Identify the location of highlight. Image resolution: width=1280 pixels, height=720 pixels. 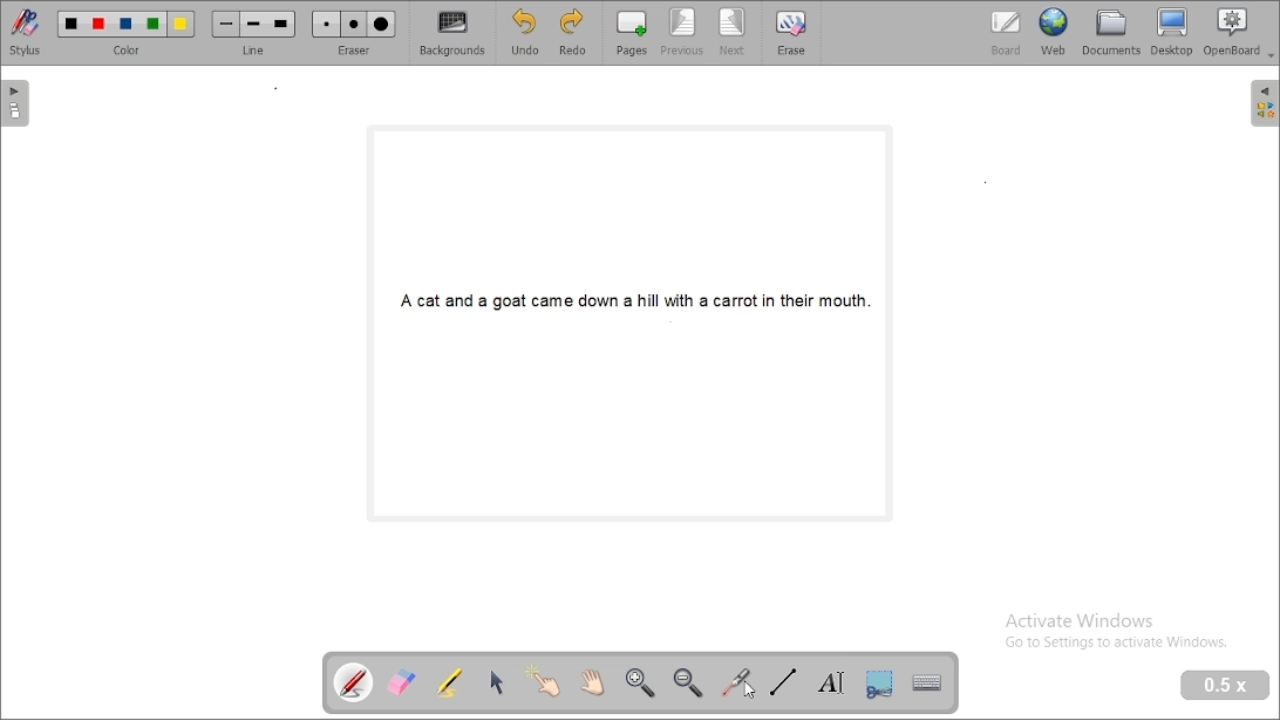
(450, 681).